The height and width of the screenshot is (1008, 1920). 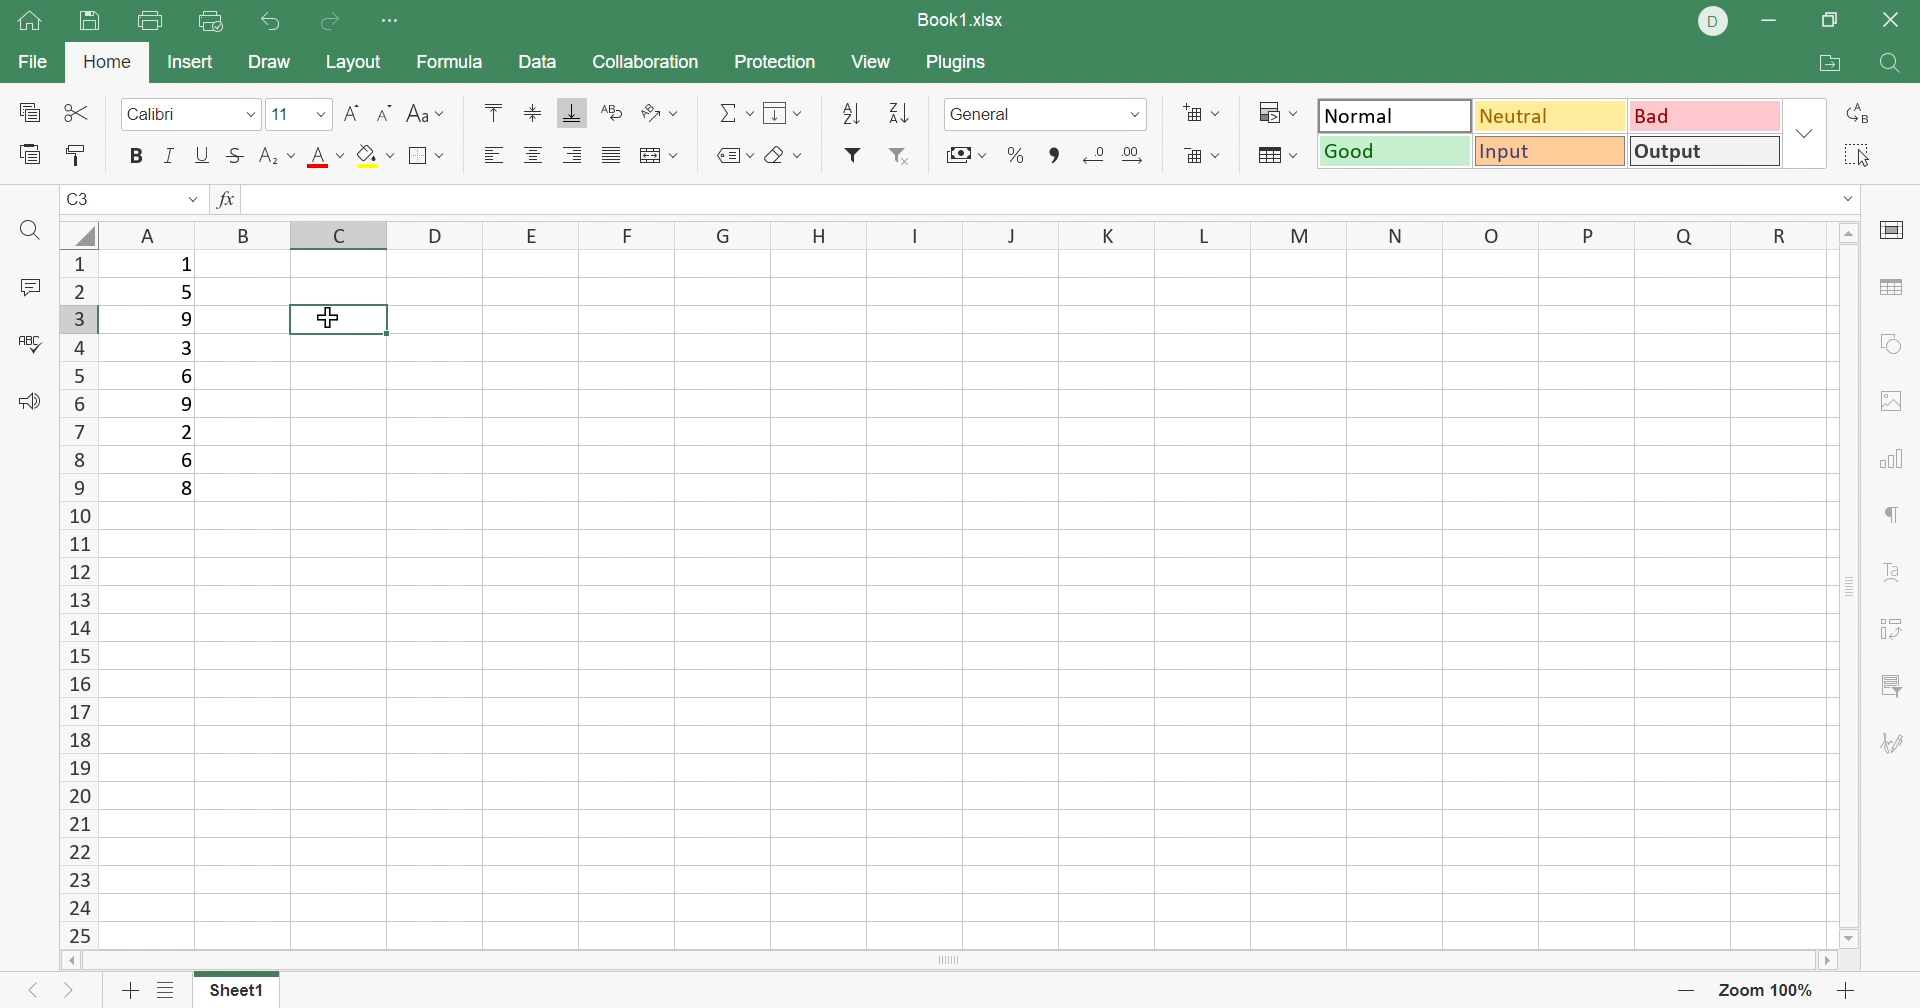 What do you see at coordinates (137, 155) in the screenshot?
I see `Bold` at bounding box center [137, 155].